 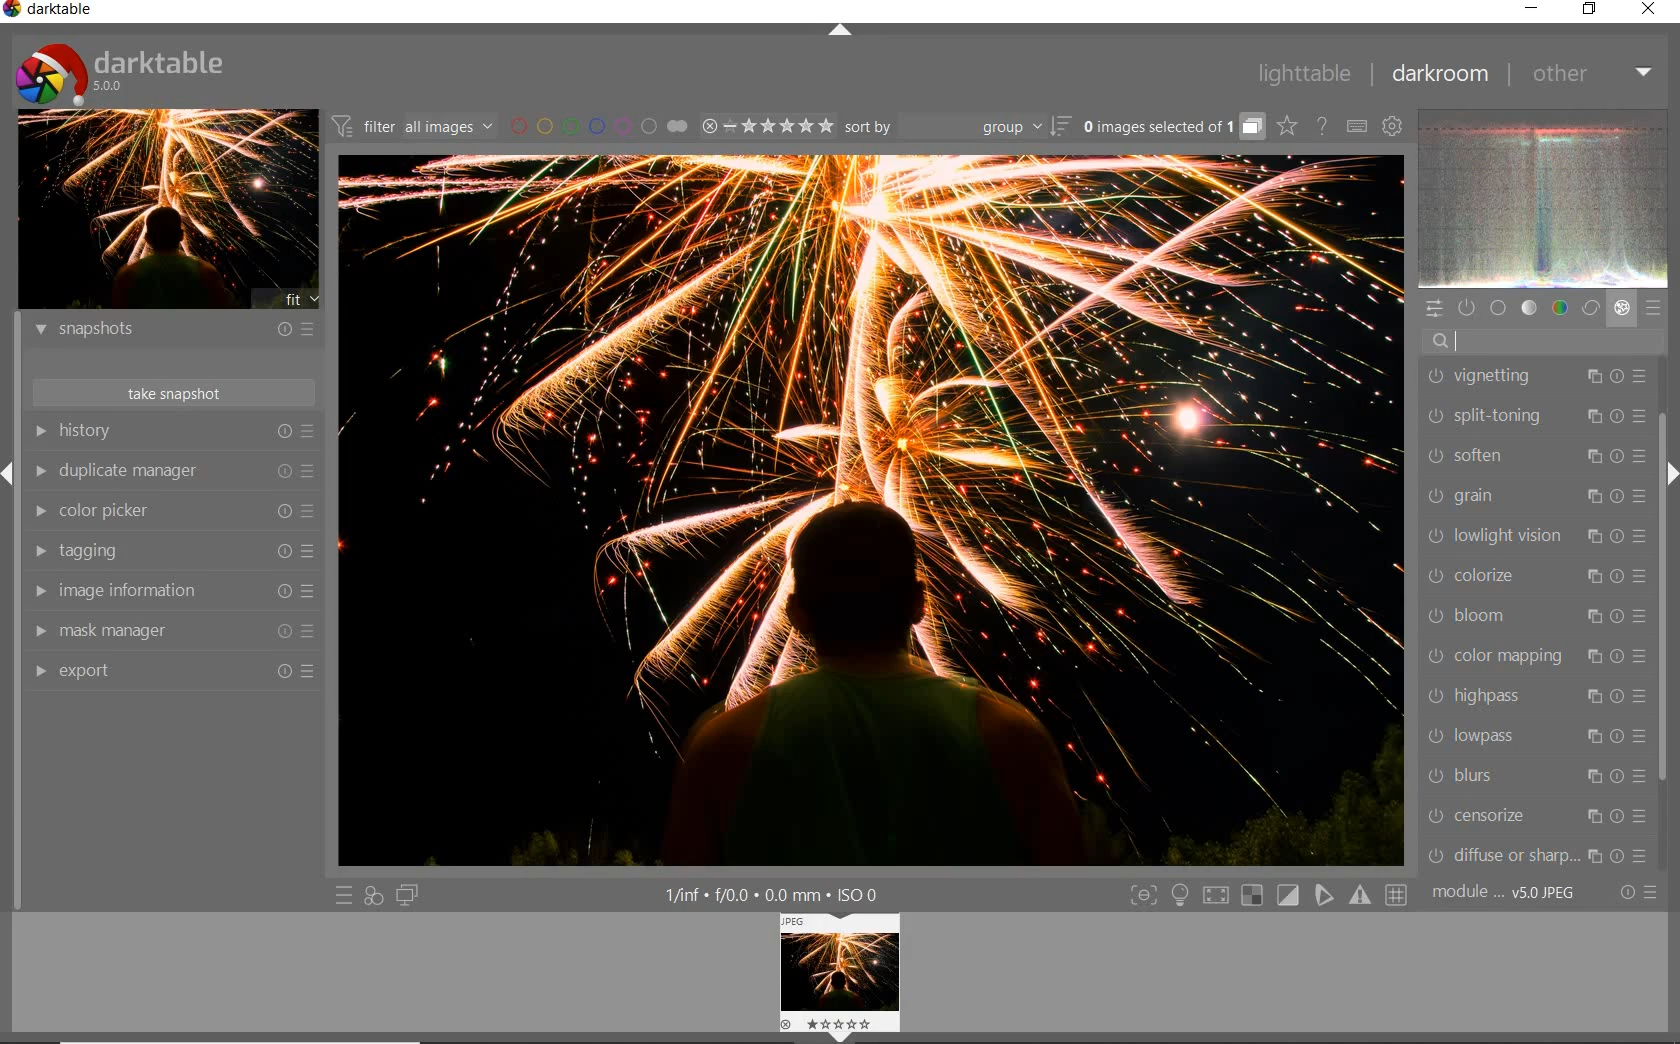 I want to click on Expand/Collapse, so click(x=10, y=474).